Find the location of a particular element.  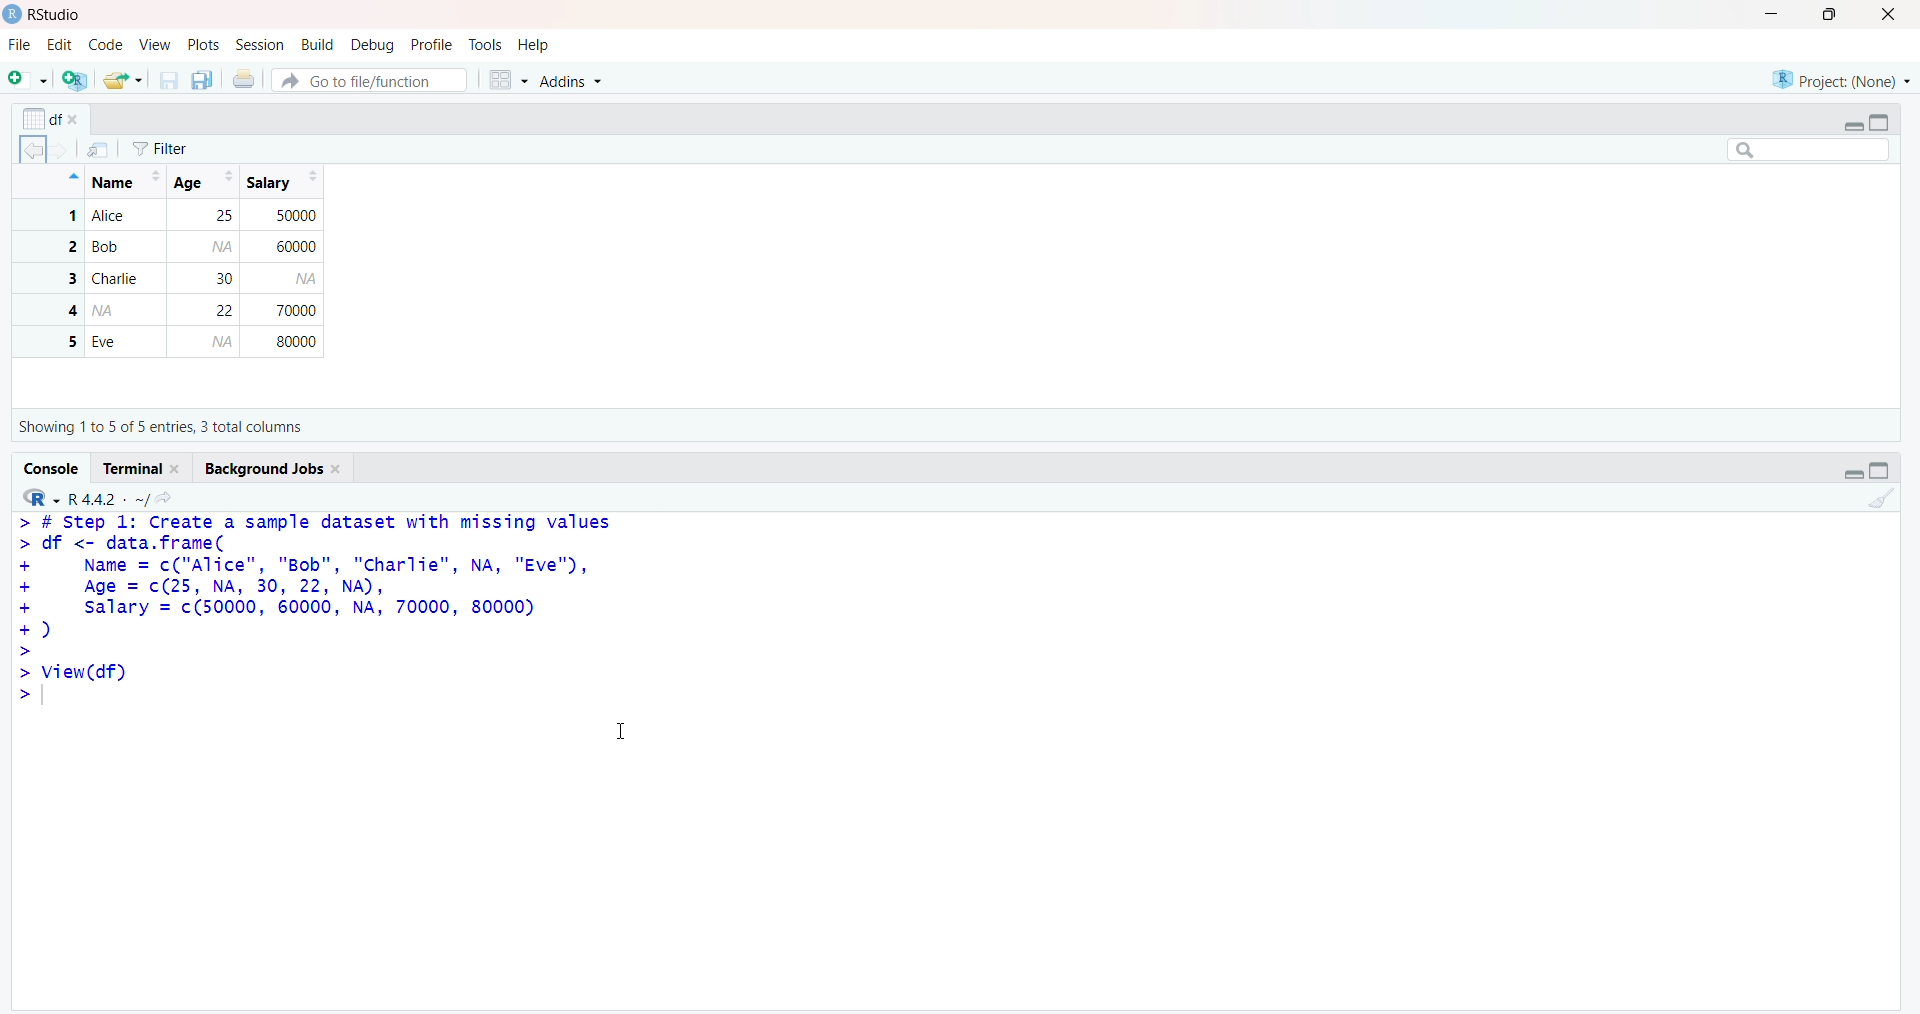

Help is located at coordinates (536, 45).